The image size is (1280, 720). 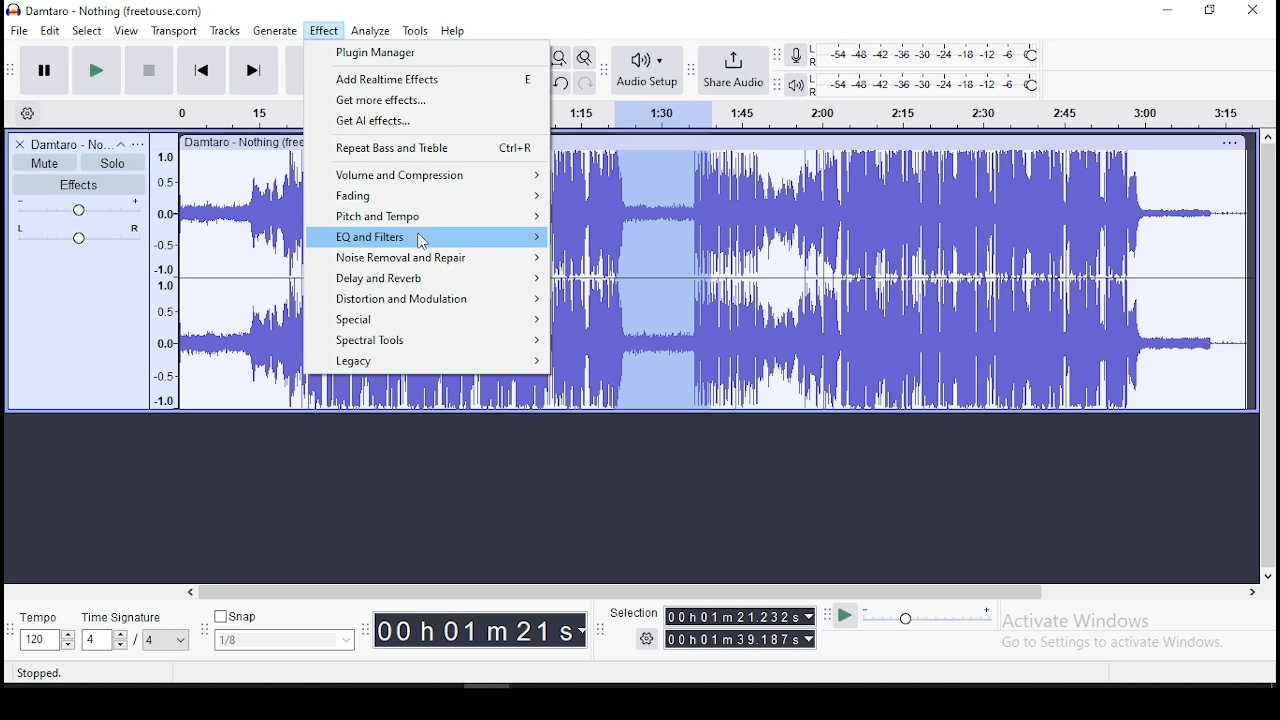 I want to click on , so click(x=11, y=68).